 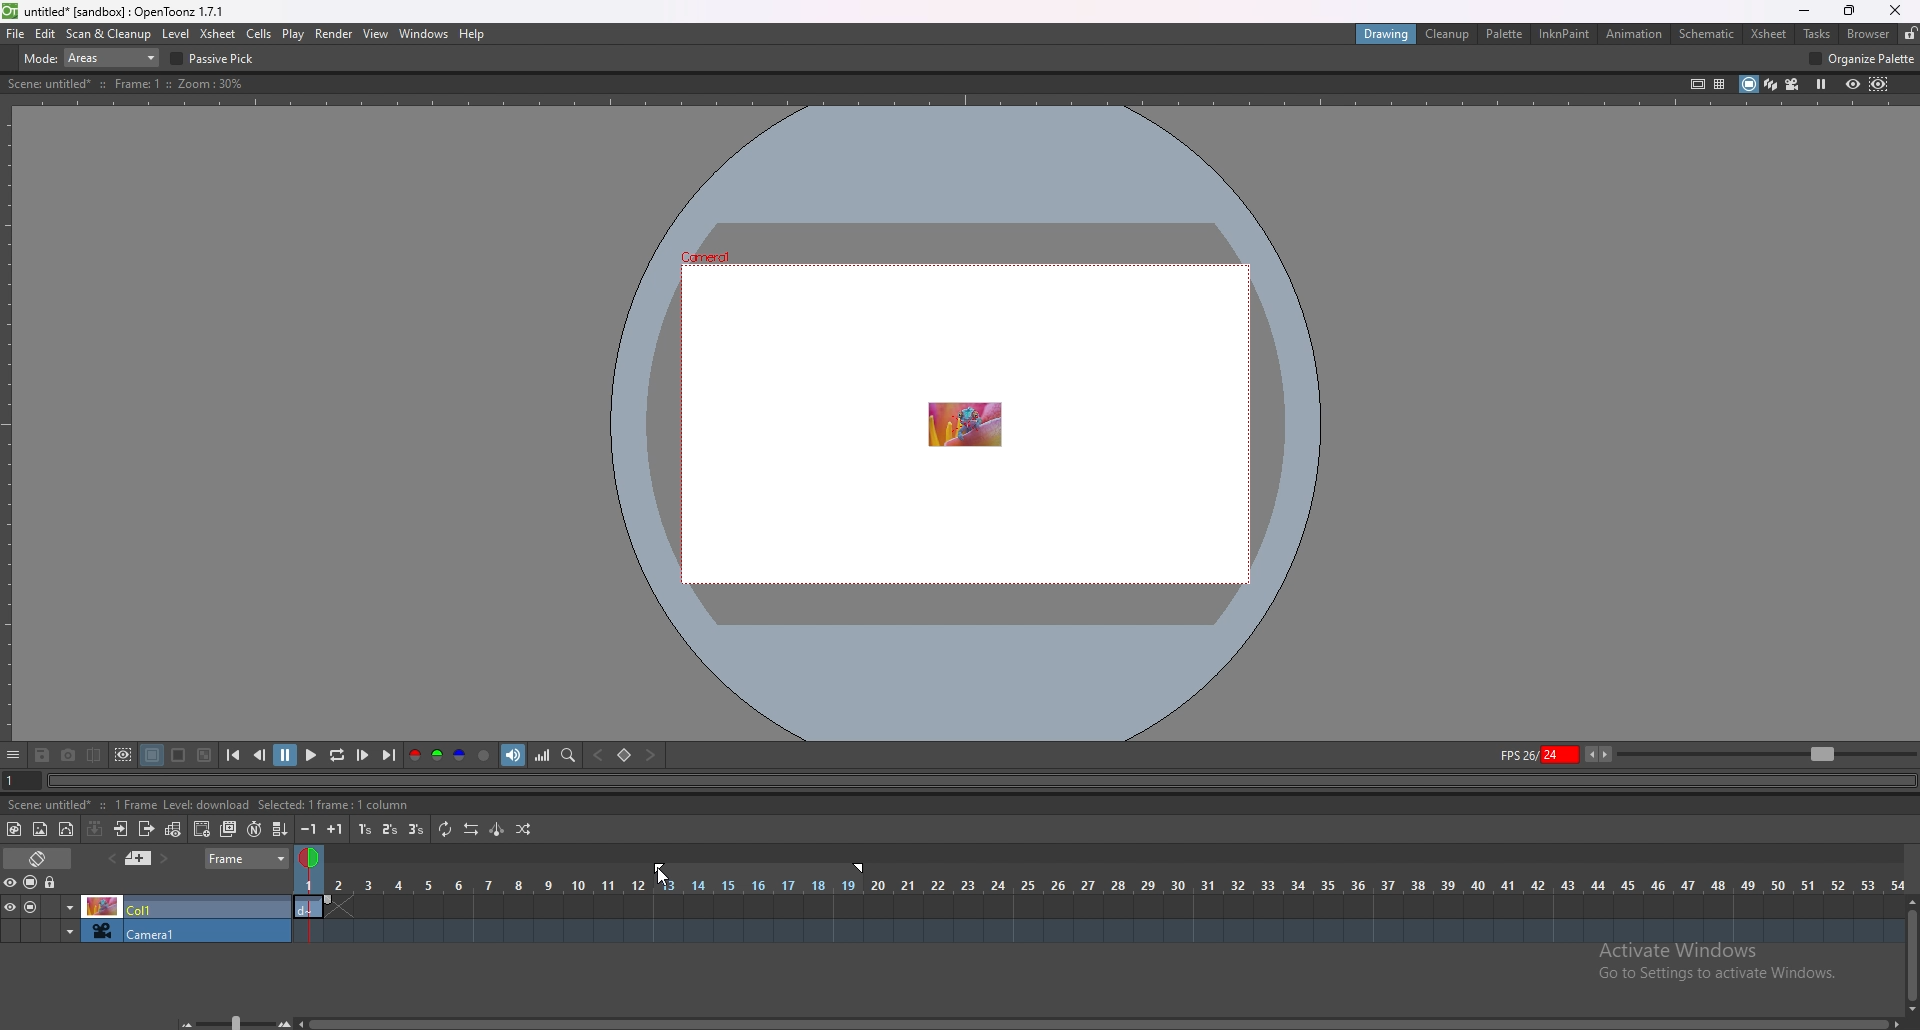 What do you see at coordinates (1098, 1023) in the screenshot?
I see `scroll bar` at bounding box center [1098, 1023].